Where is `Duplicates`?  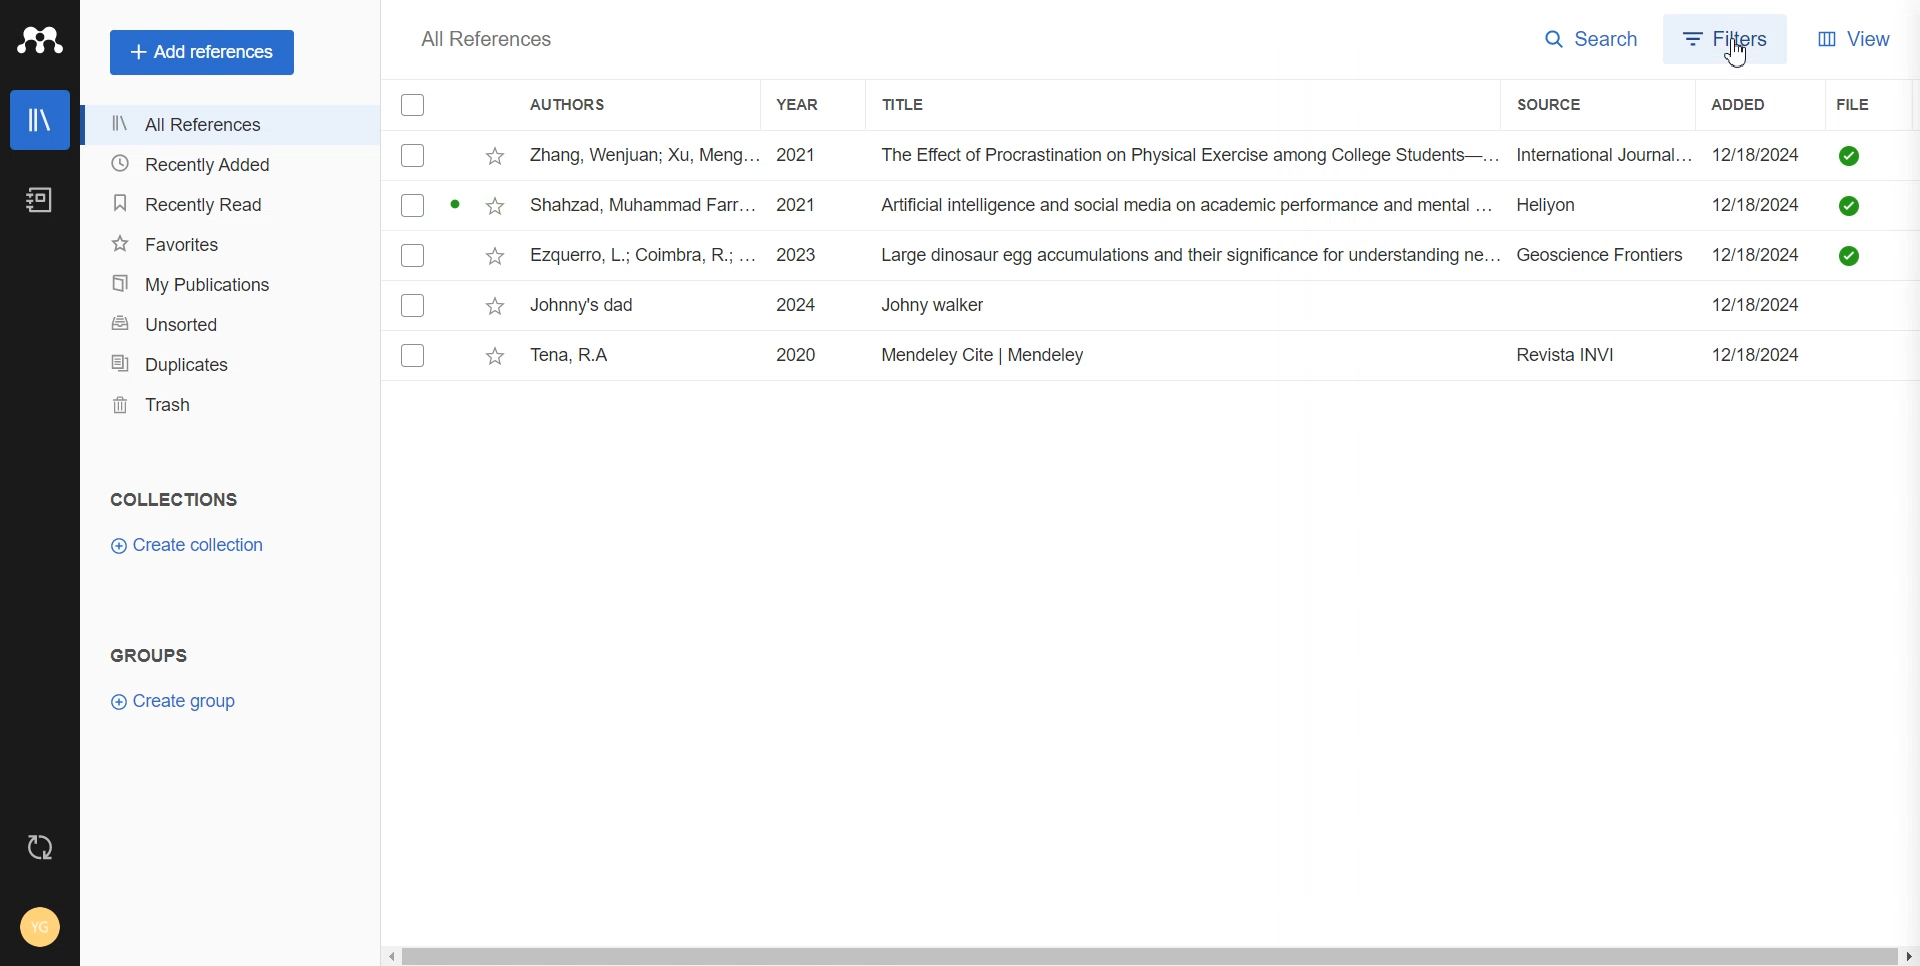 Duplicates is located at coordinates (226, 362).